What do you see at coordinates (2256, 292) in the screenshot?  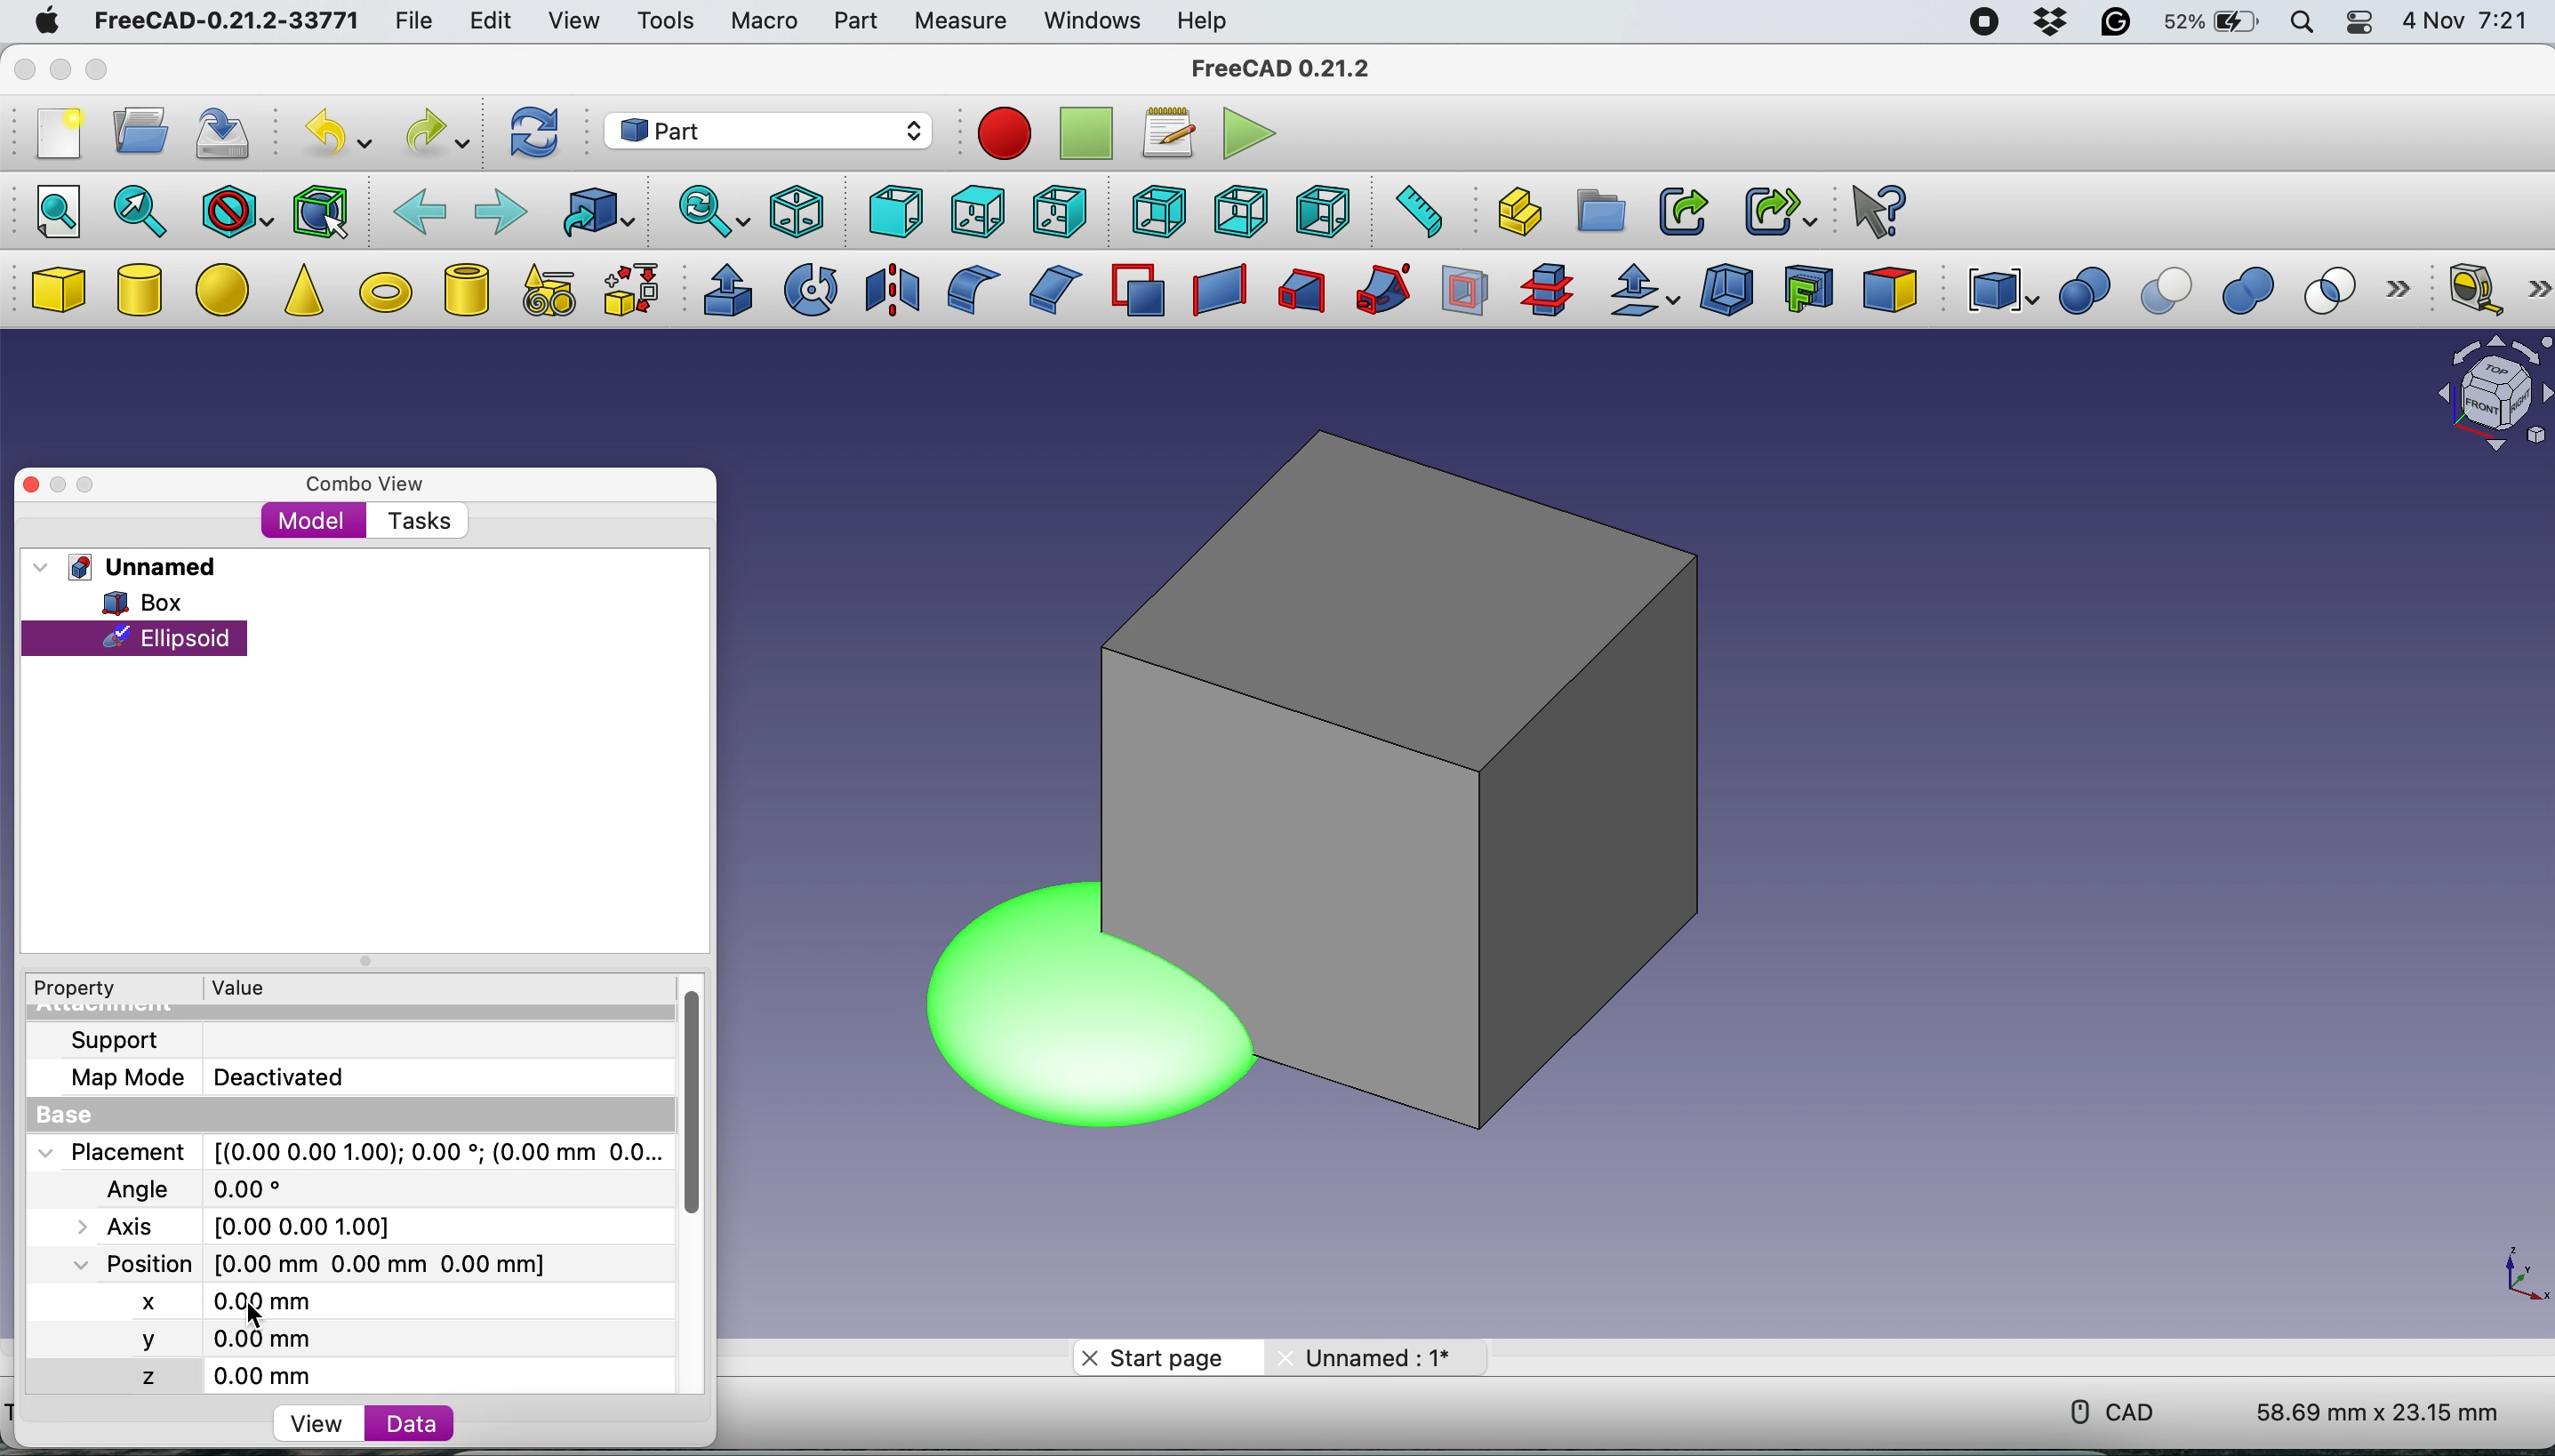 I see `union` at bounding box center [2256, 292].